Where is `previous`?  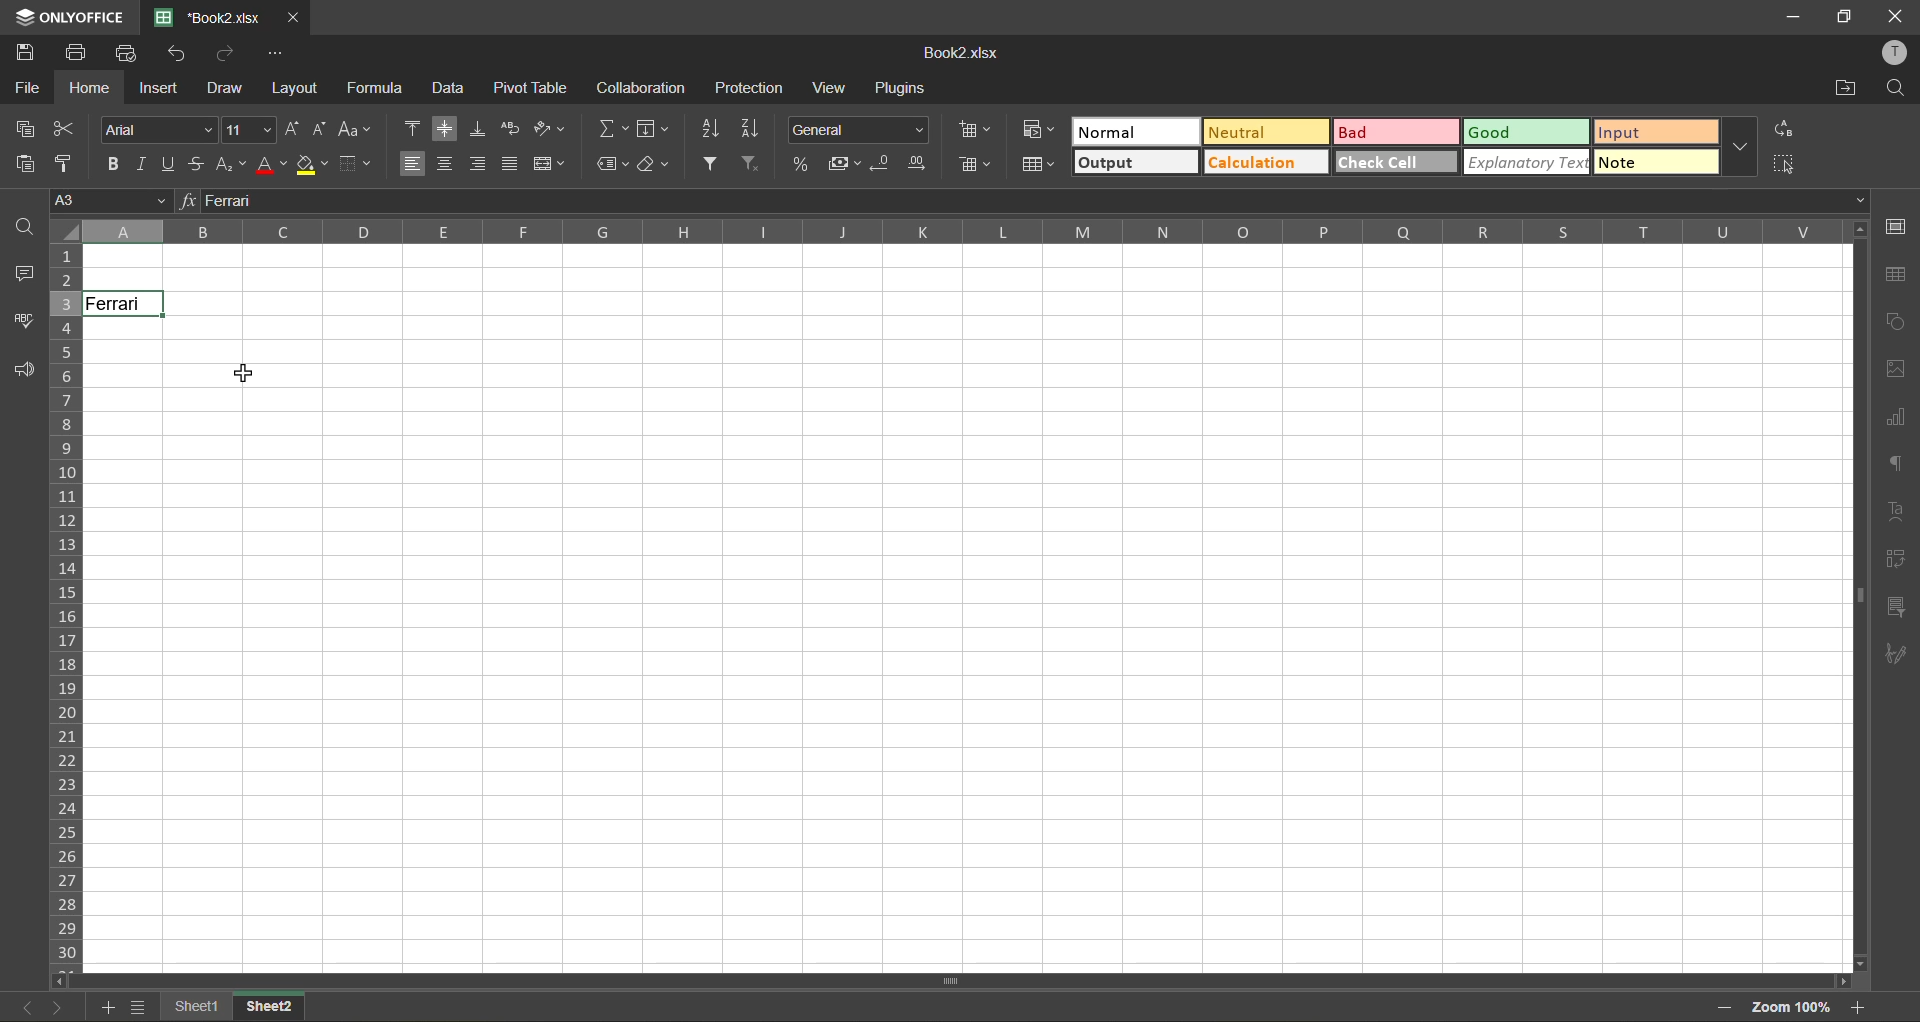
previous is located at coordinates (22, 1007).